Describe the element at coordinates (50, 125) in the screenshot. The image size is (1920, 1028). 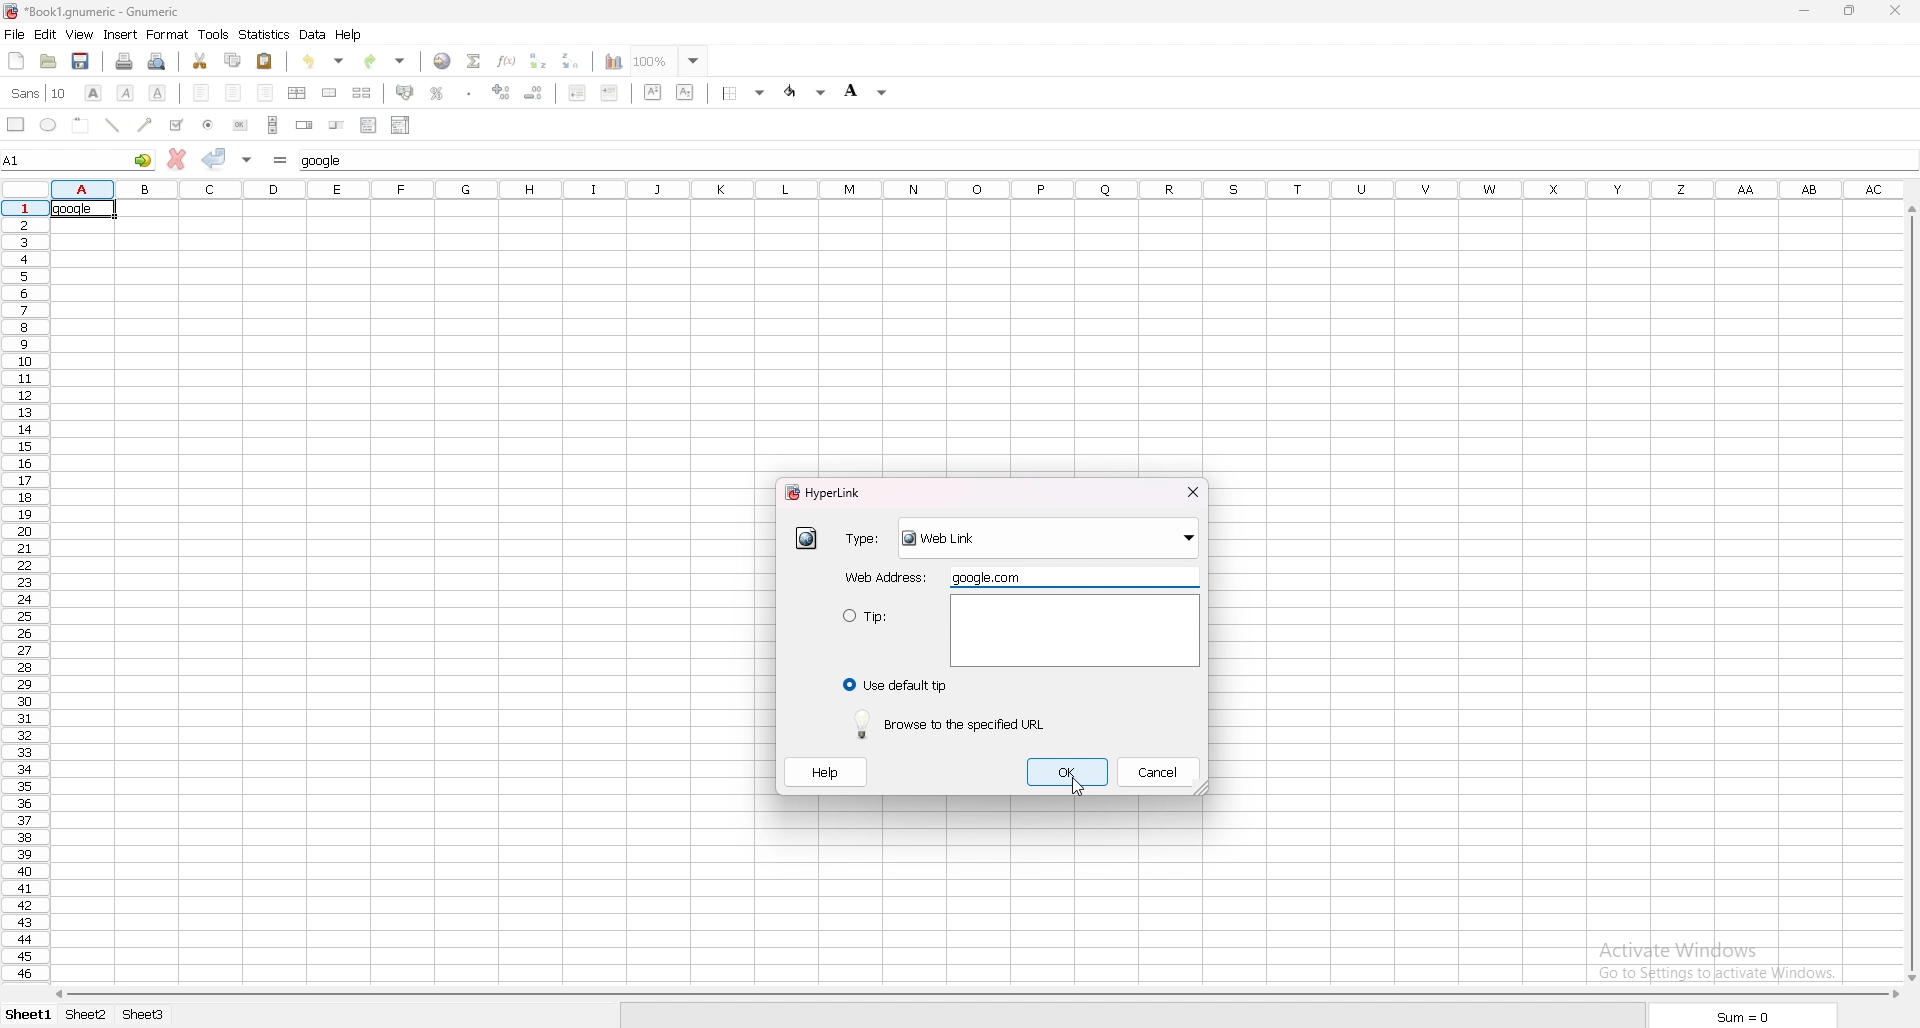
I see `ellipse` at that location.